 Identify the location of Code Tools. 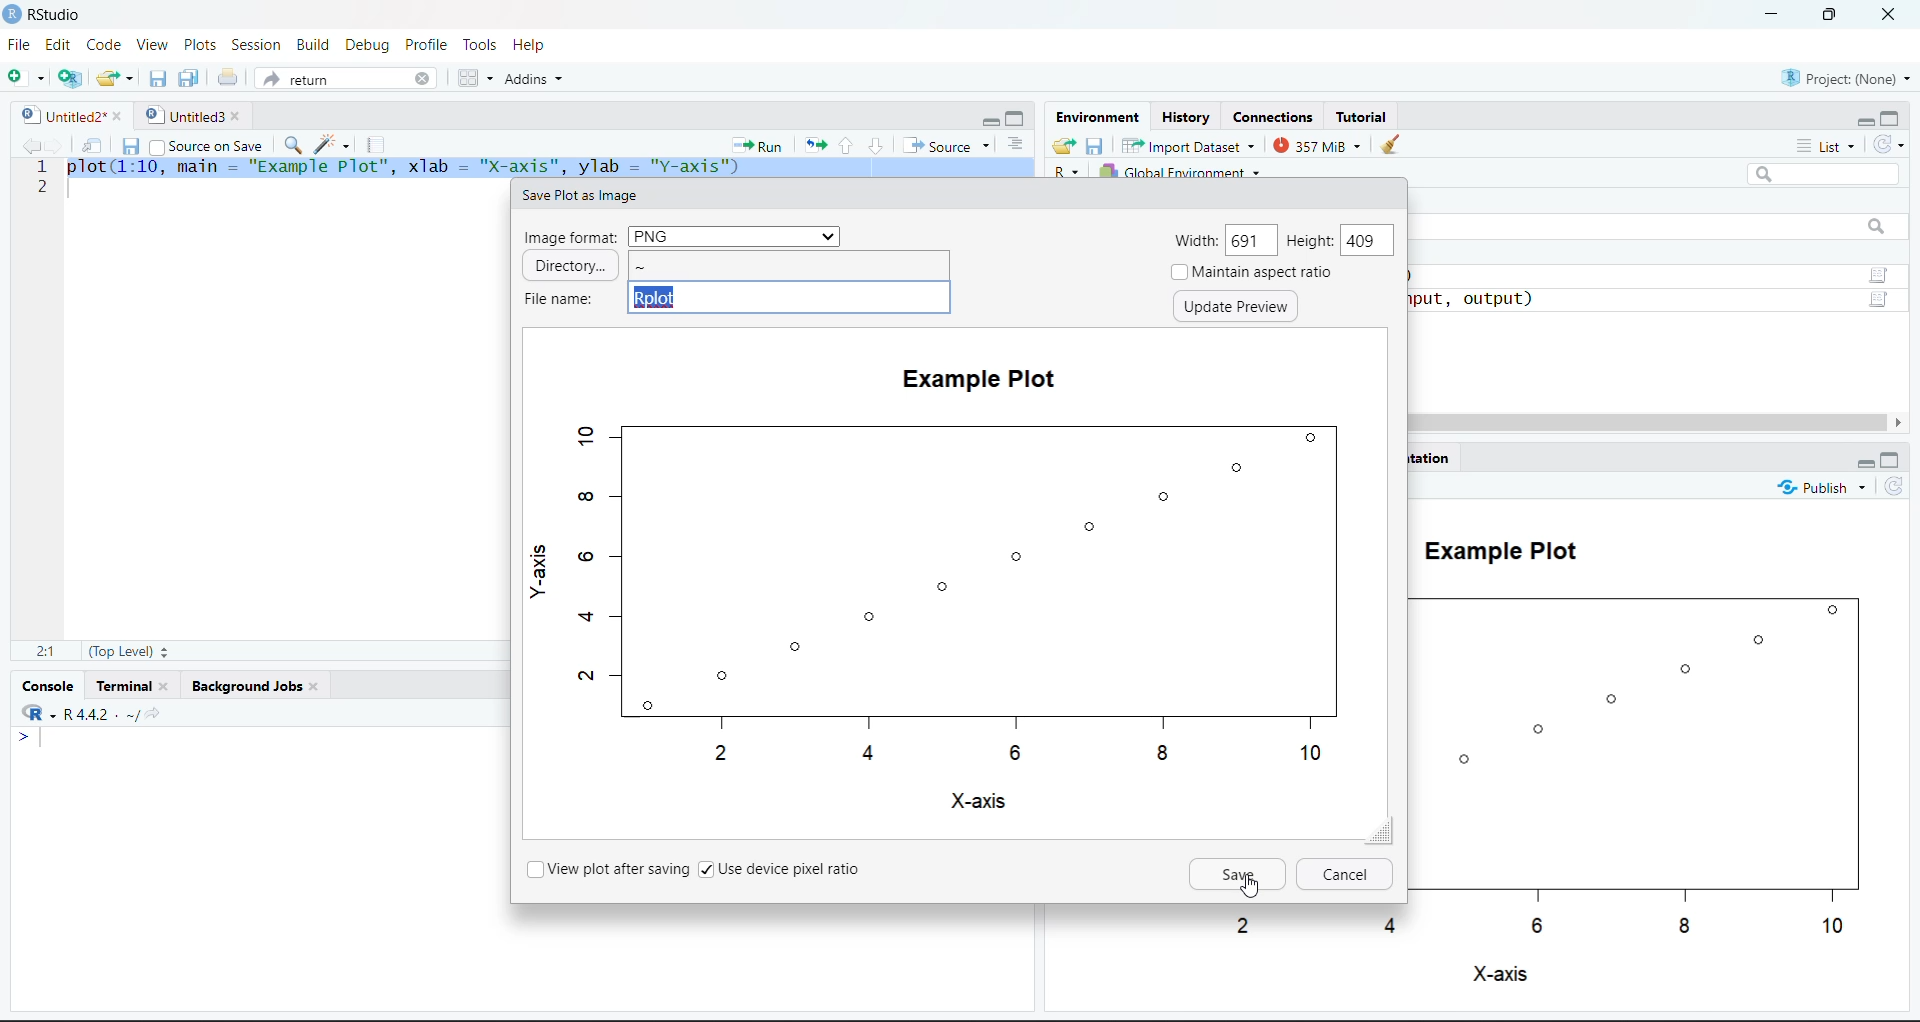
(333, 143).